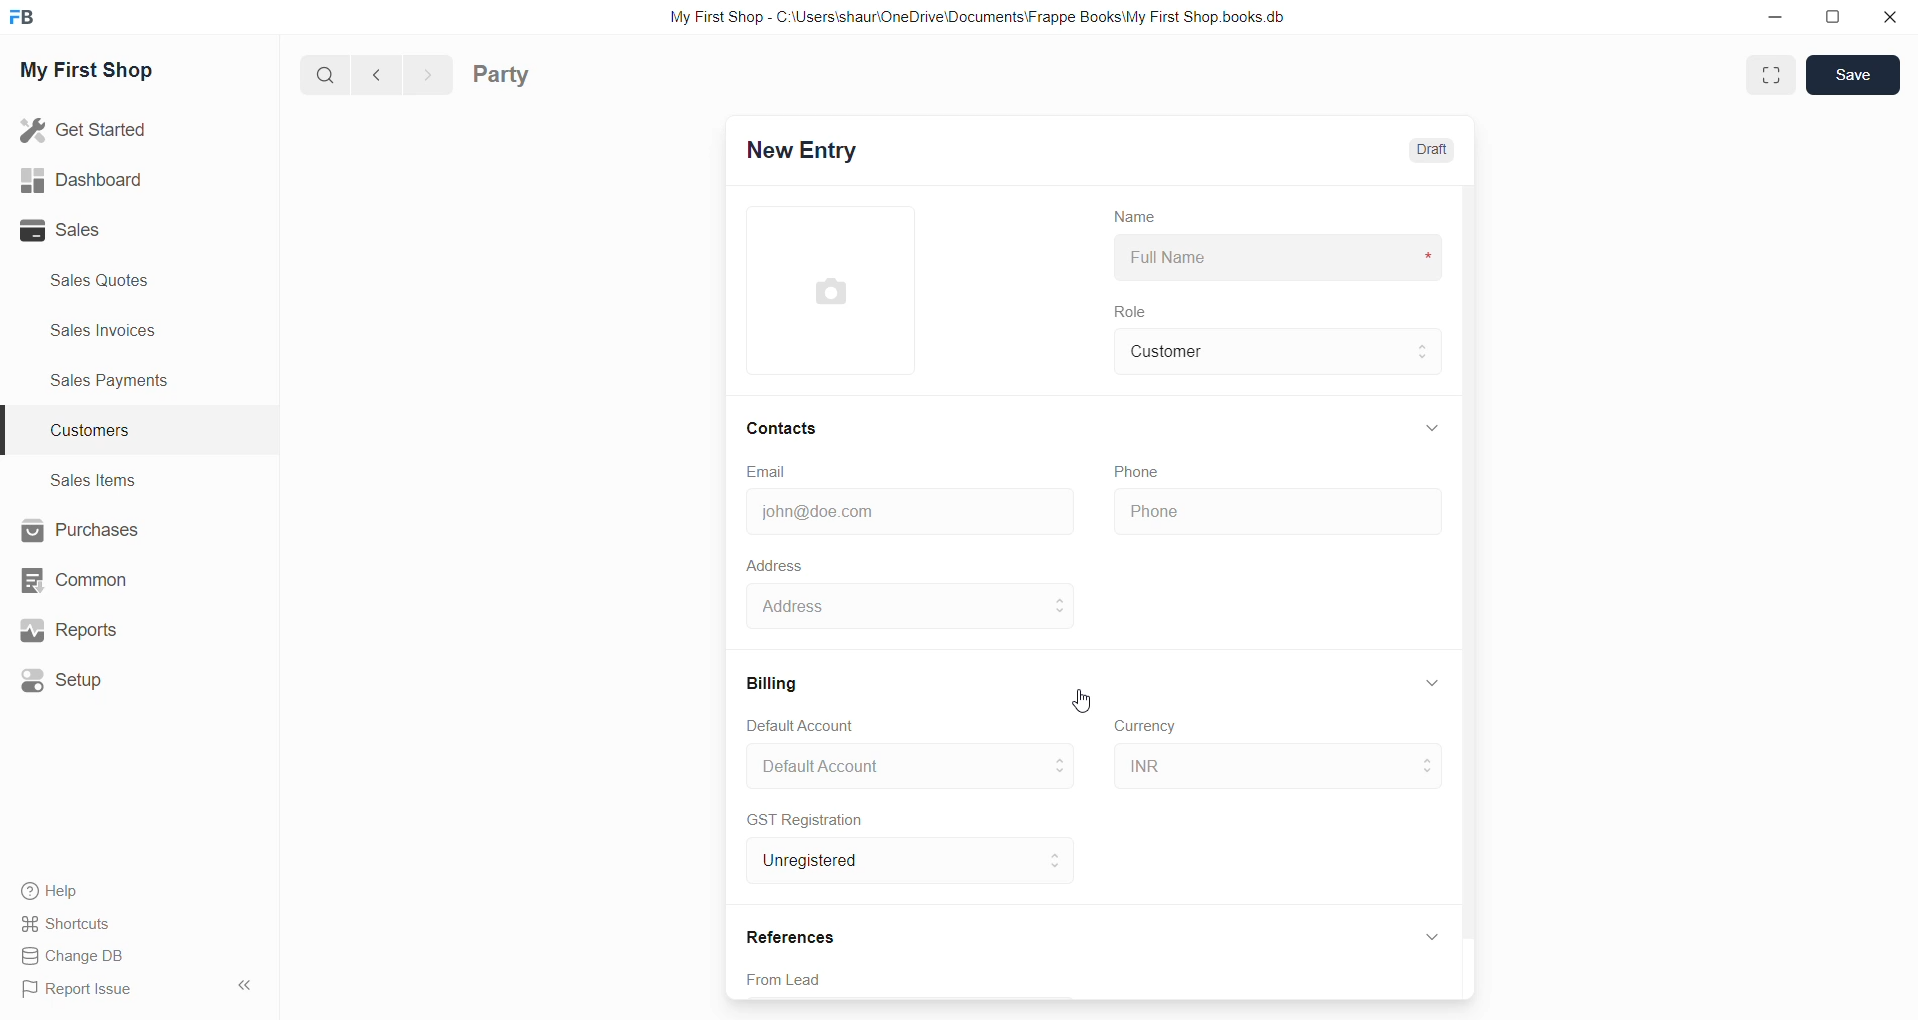 The image size is (1918, 1020). Describe the element at coordinates (903, 508) in the screenshot. I see `email Input box` at that location.